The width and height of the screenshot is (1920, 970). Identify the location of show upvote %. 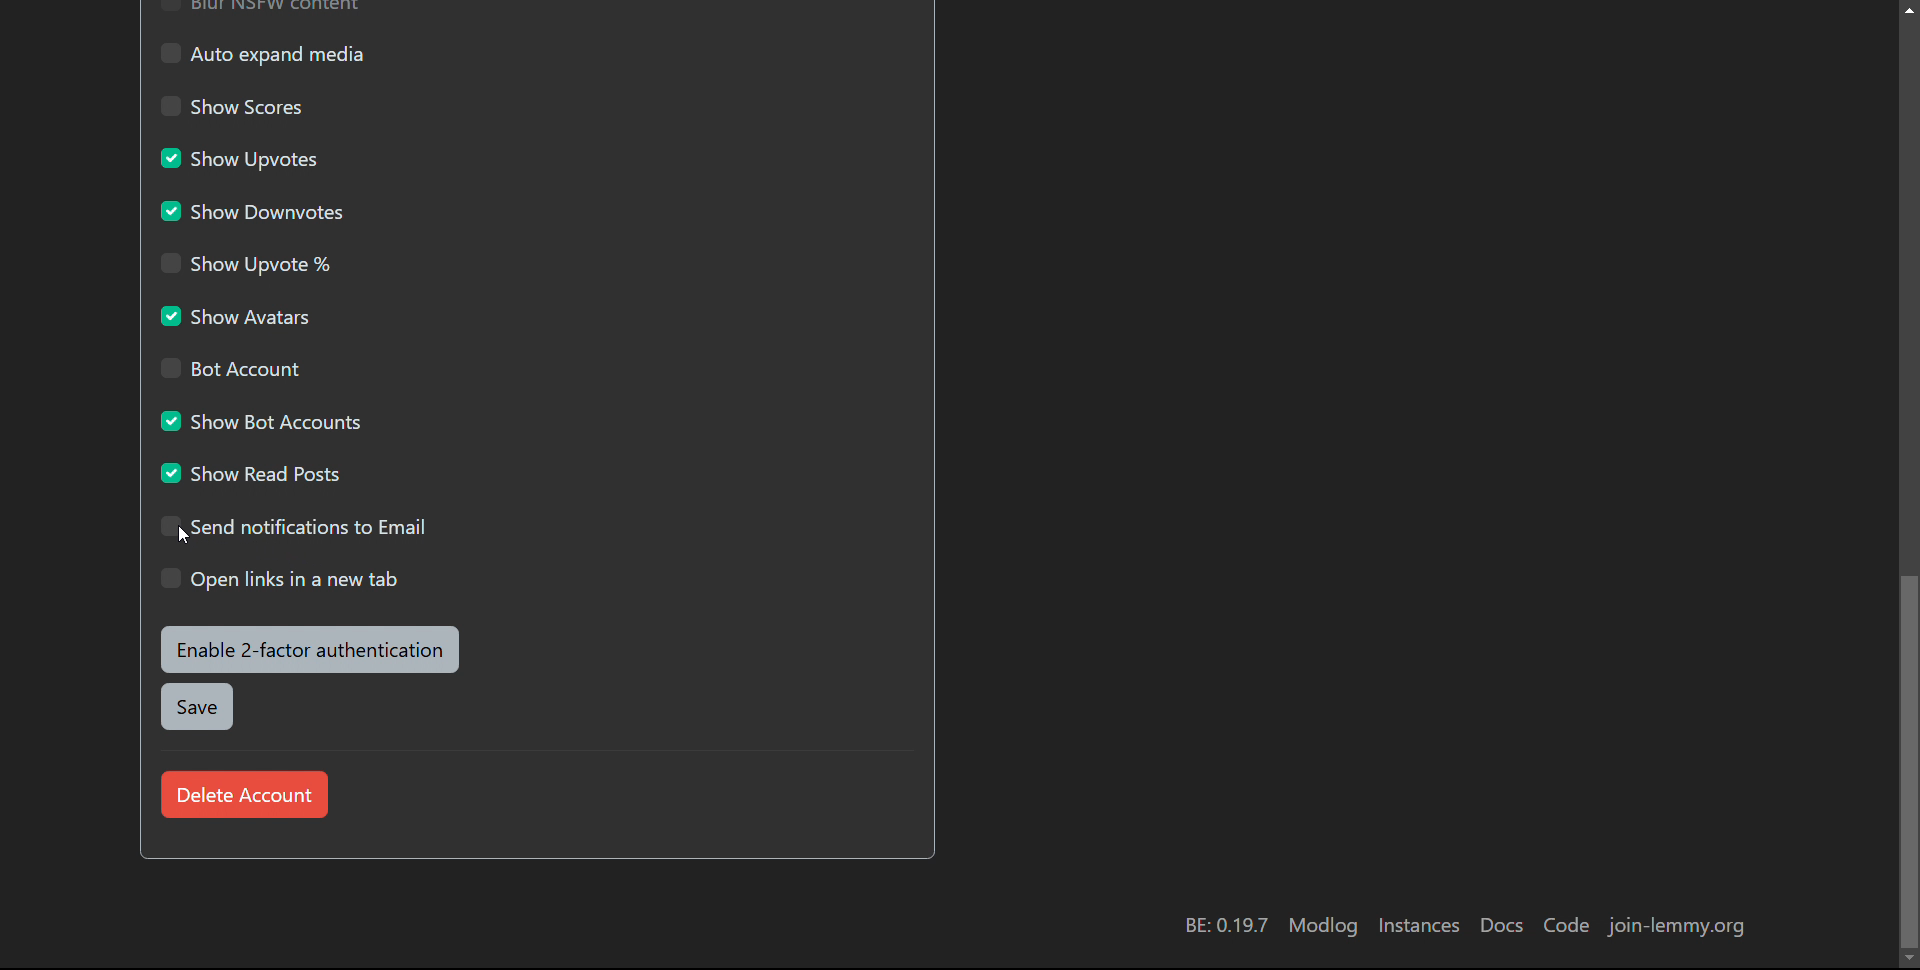
(246, 262).